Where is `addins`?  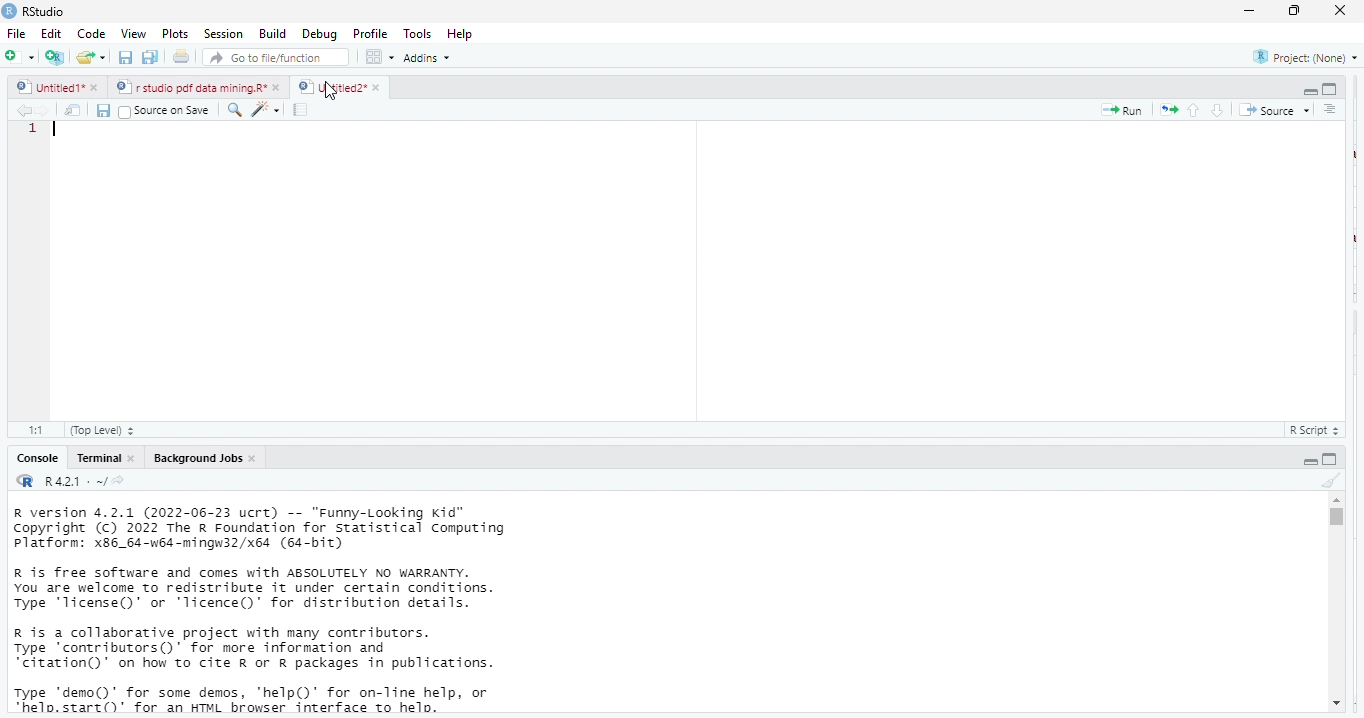 addins is located at coordinates (432, 57).